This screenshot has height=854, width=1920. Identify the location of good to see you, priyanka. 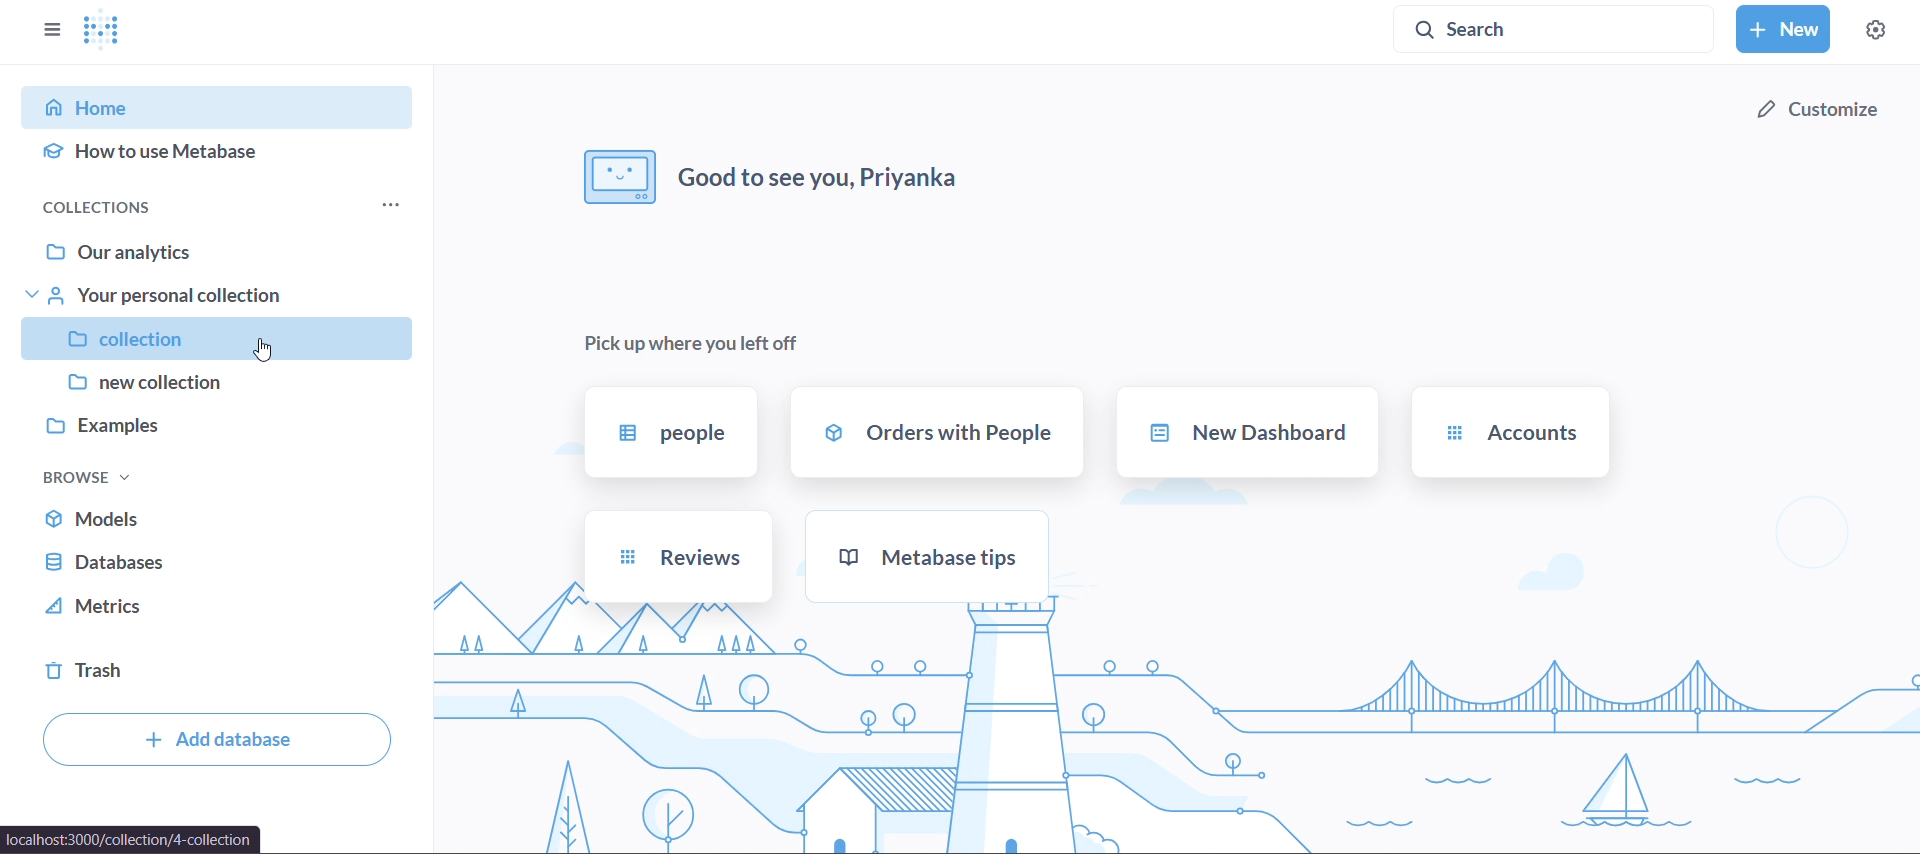
(780, 180).